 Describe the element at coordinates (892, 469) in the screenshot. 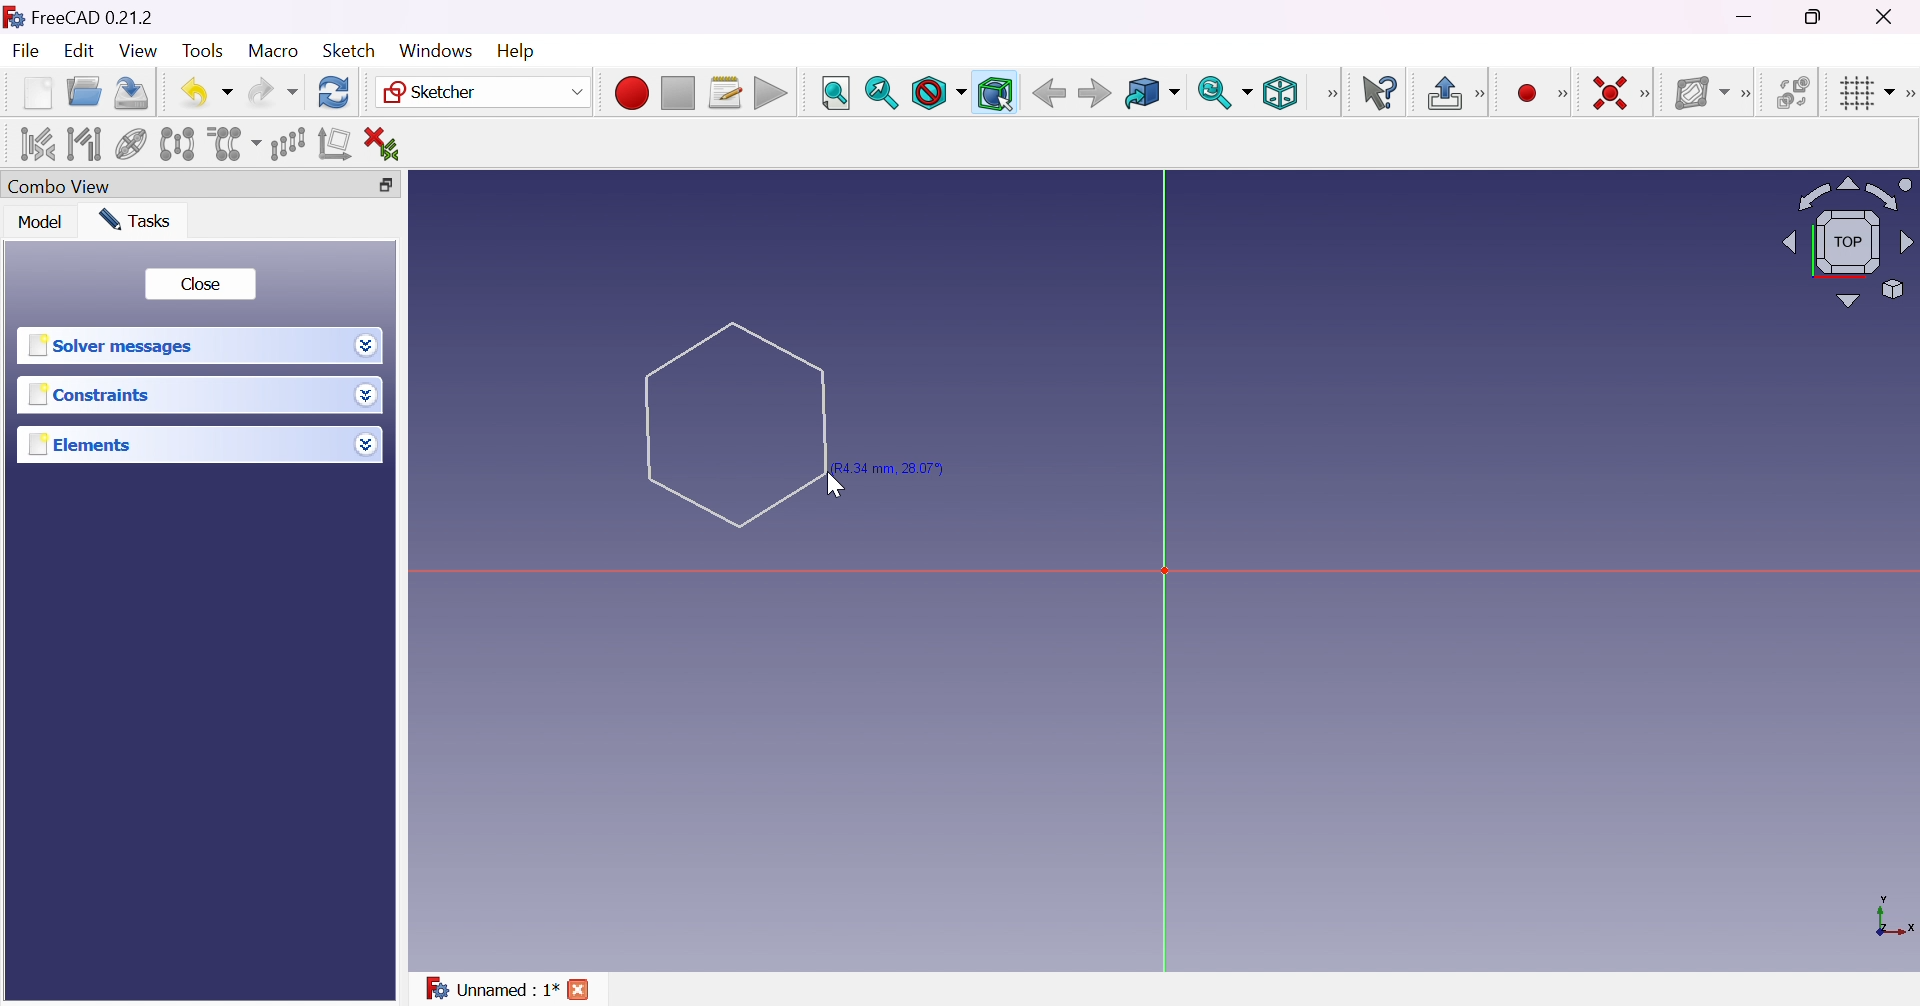

I see `(R4.34 mm, 28.07°)` at that location.